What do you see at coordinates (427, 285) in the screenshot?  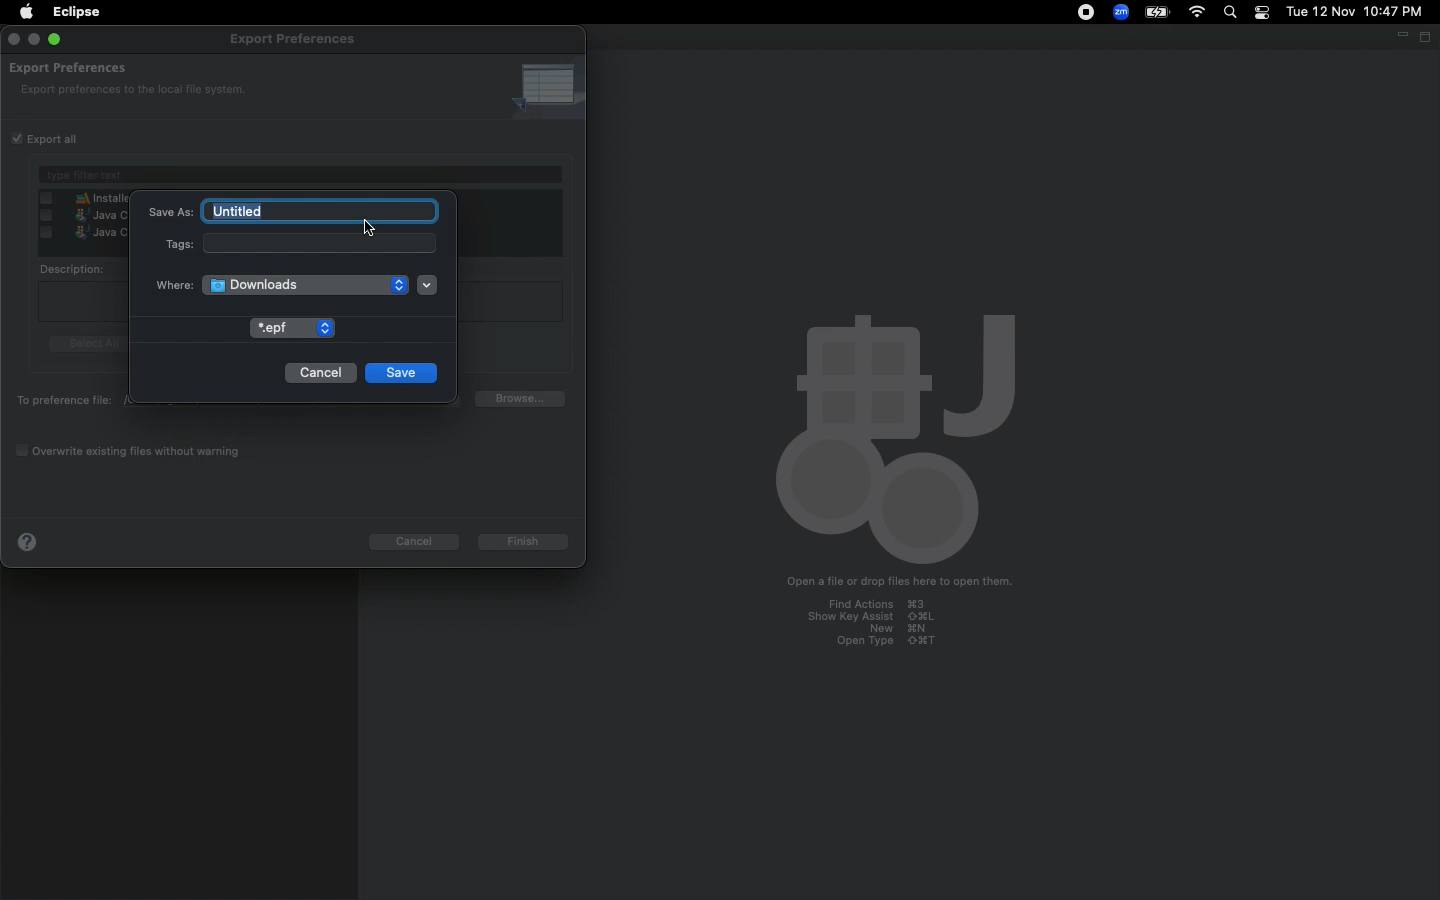 I see `Drop down` at bounding box center [427, 285].